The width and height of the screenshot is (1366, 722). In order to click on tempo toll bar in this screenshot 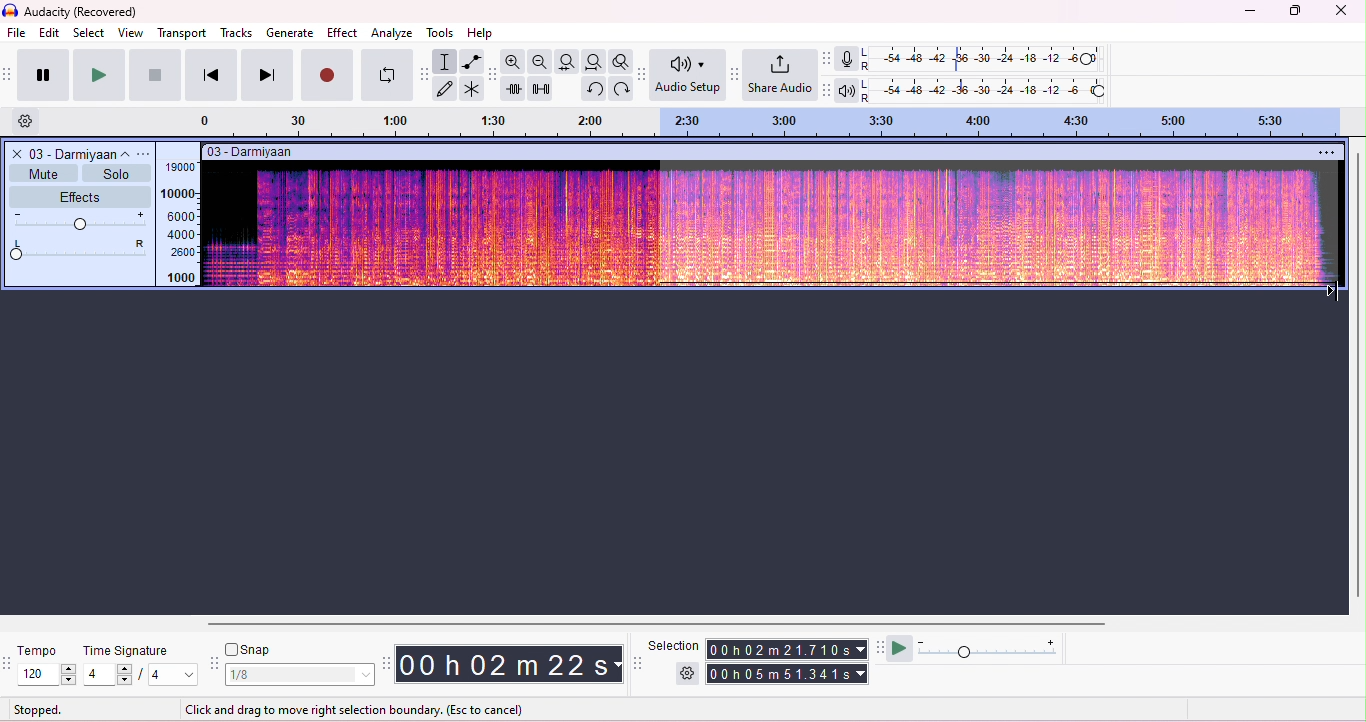, I will do `click(9, 661)`.